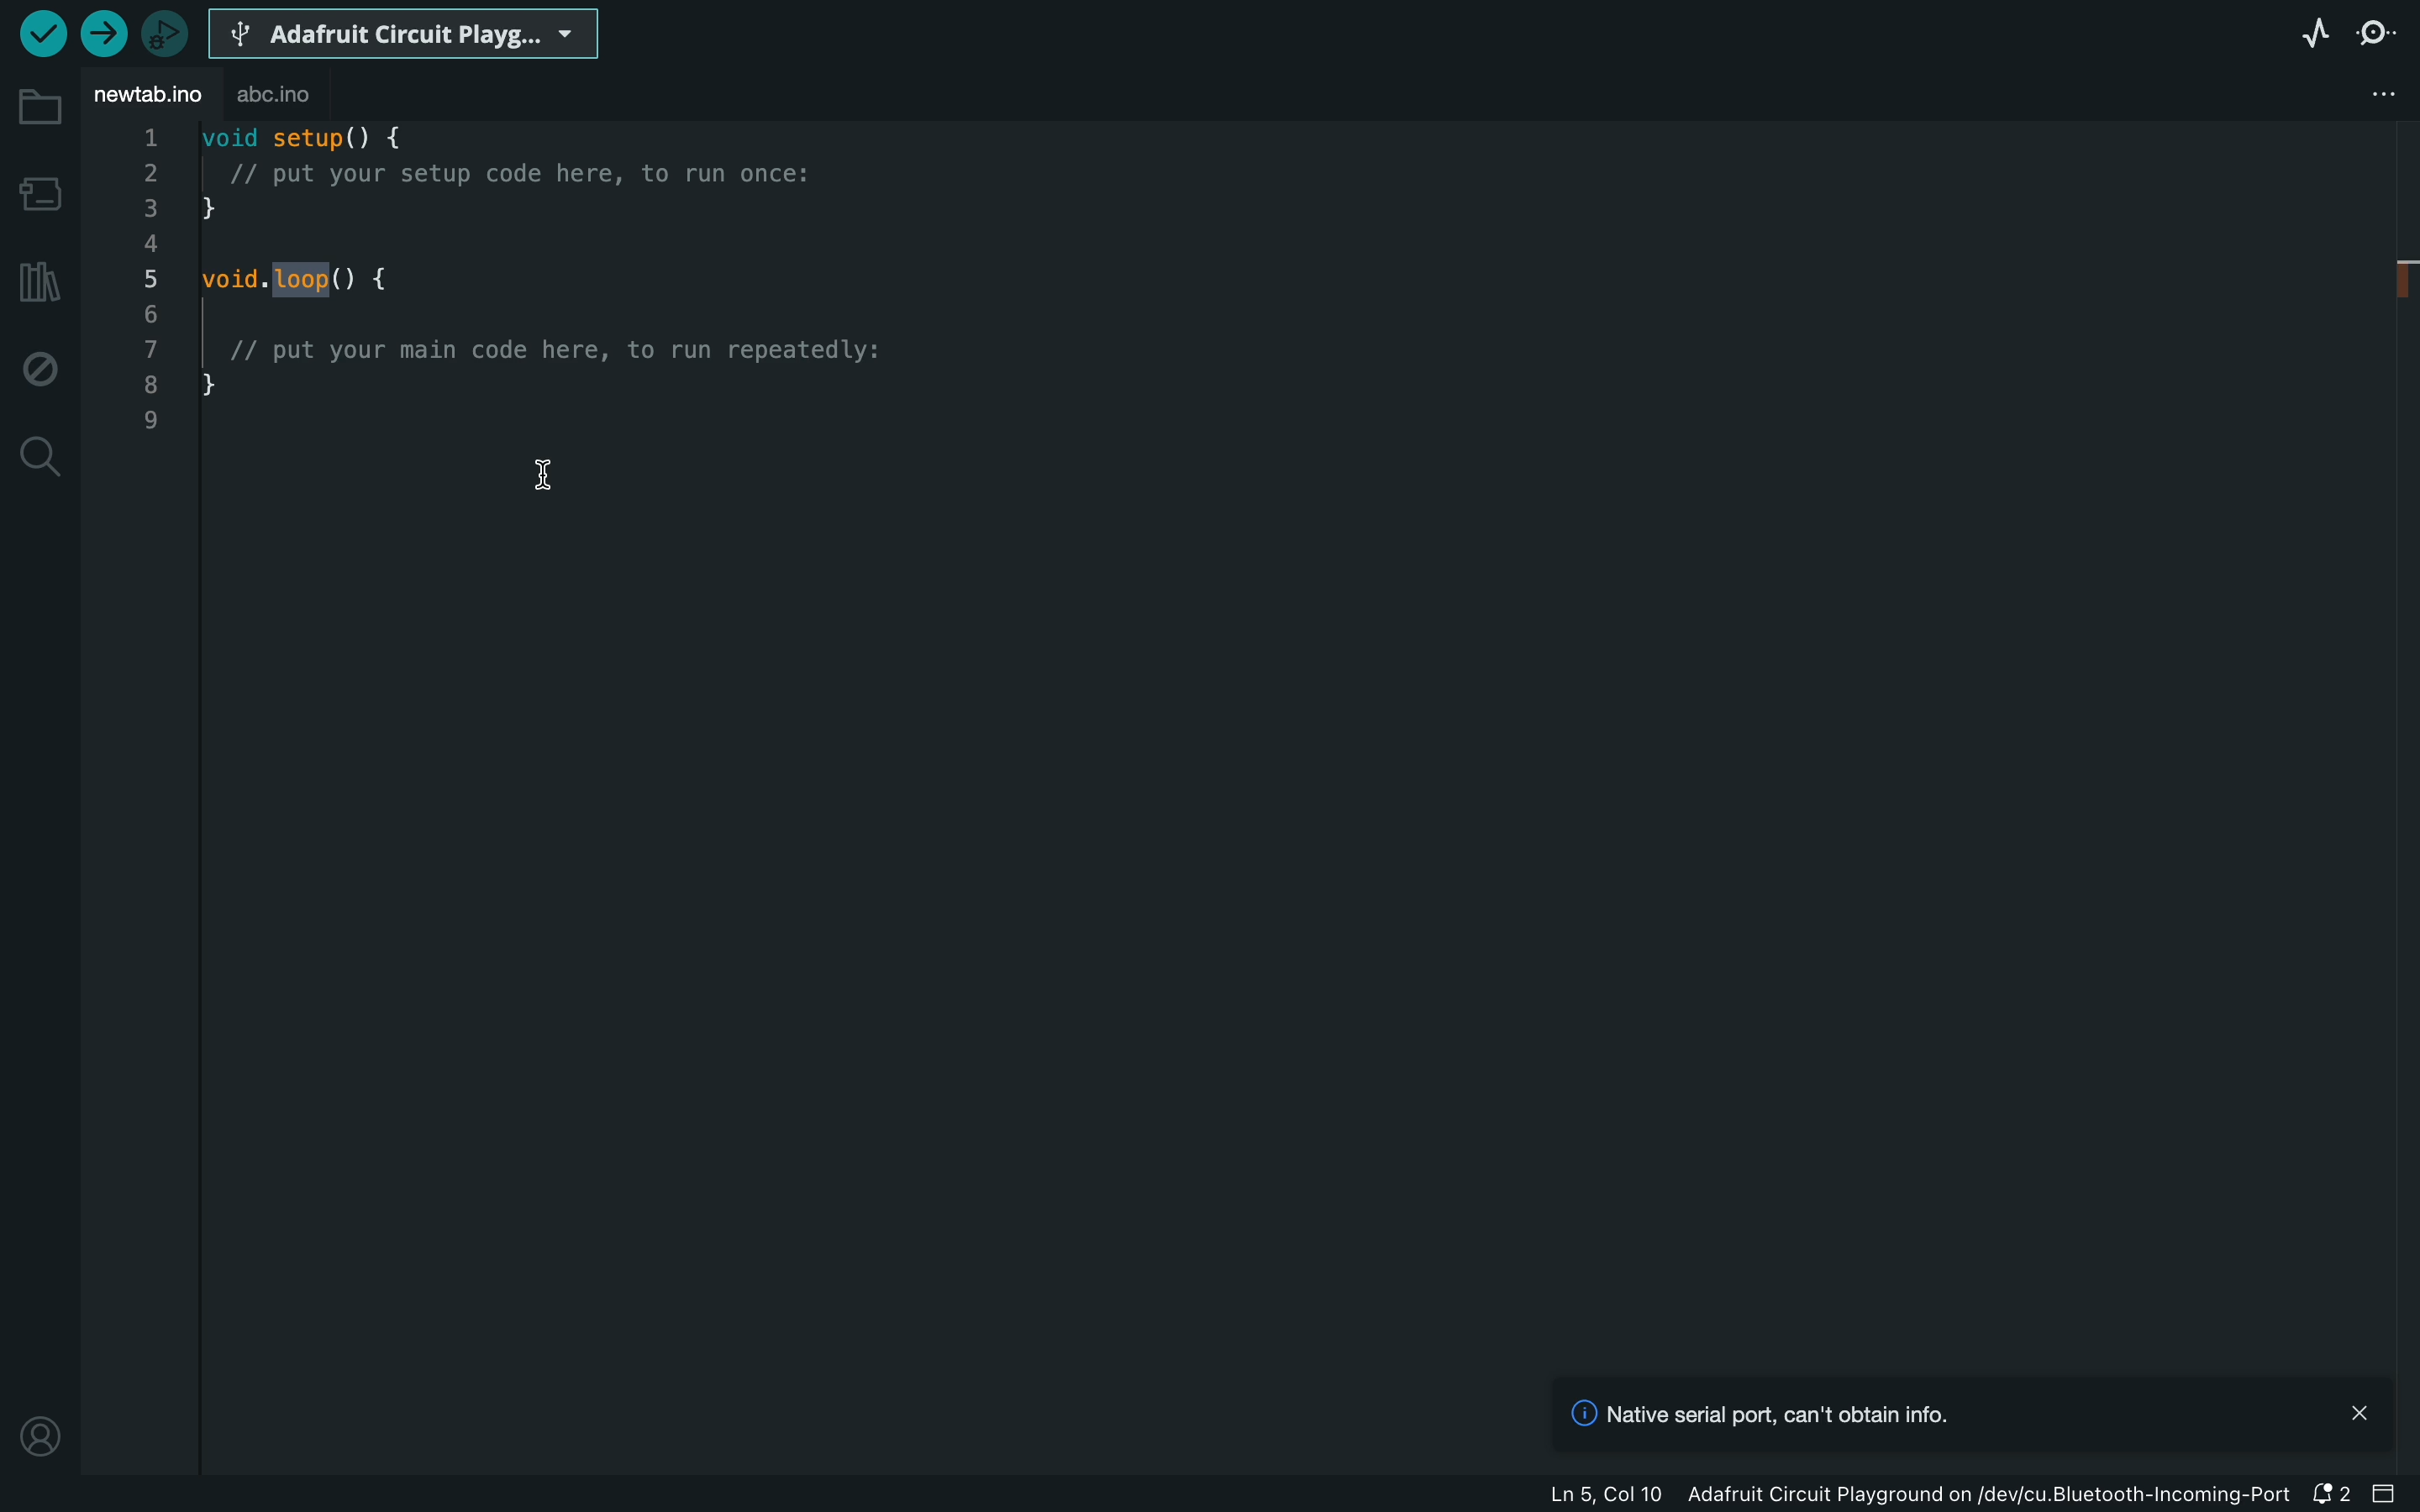  What do you see at coordinates (403, 31) in the screenshot?
I see `Adafruit Circuit Playg...` at bounding box center [403, 31].